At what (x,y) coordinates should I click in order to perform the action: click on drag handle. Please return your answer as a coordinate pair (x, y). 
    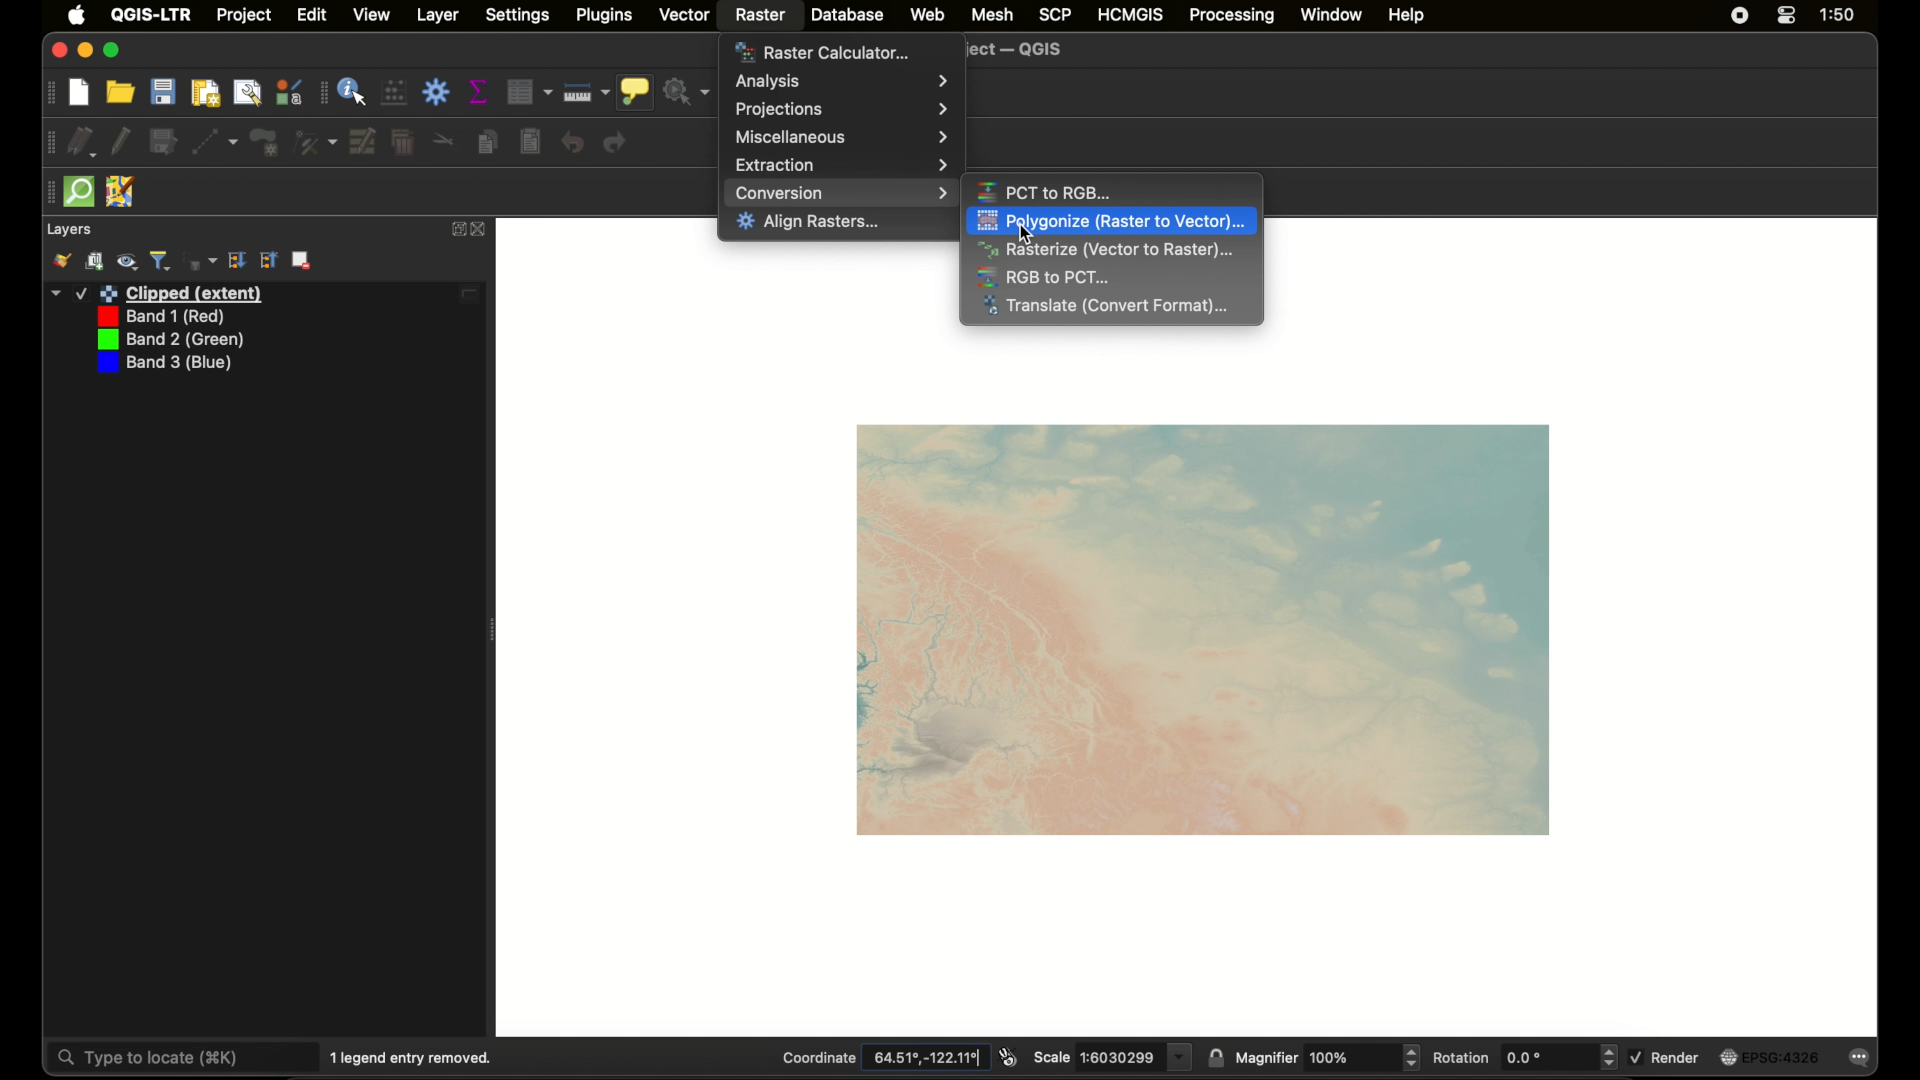
    Looking at the image, I should click on (321, 93).